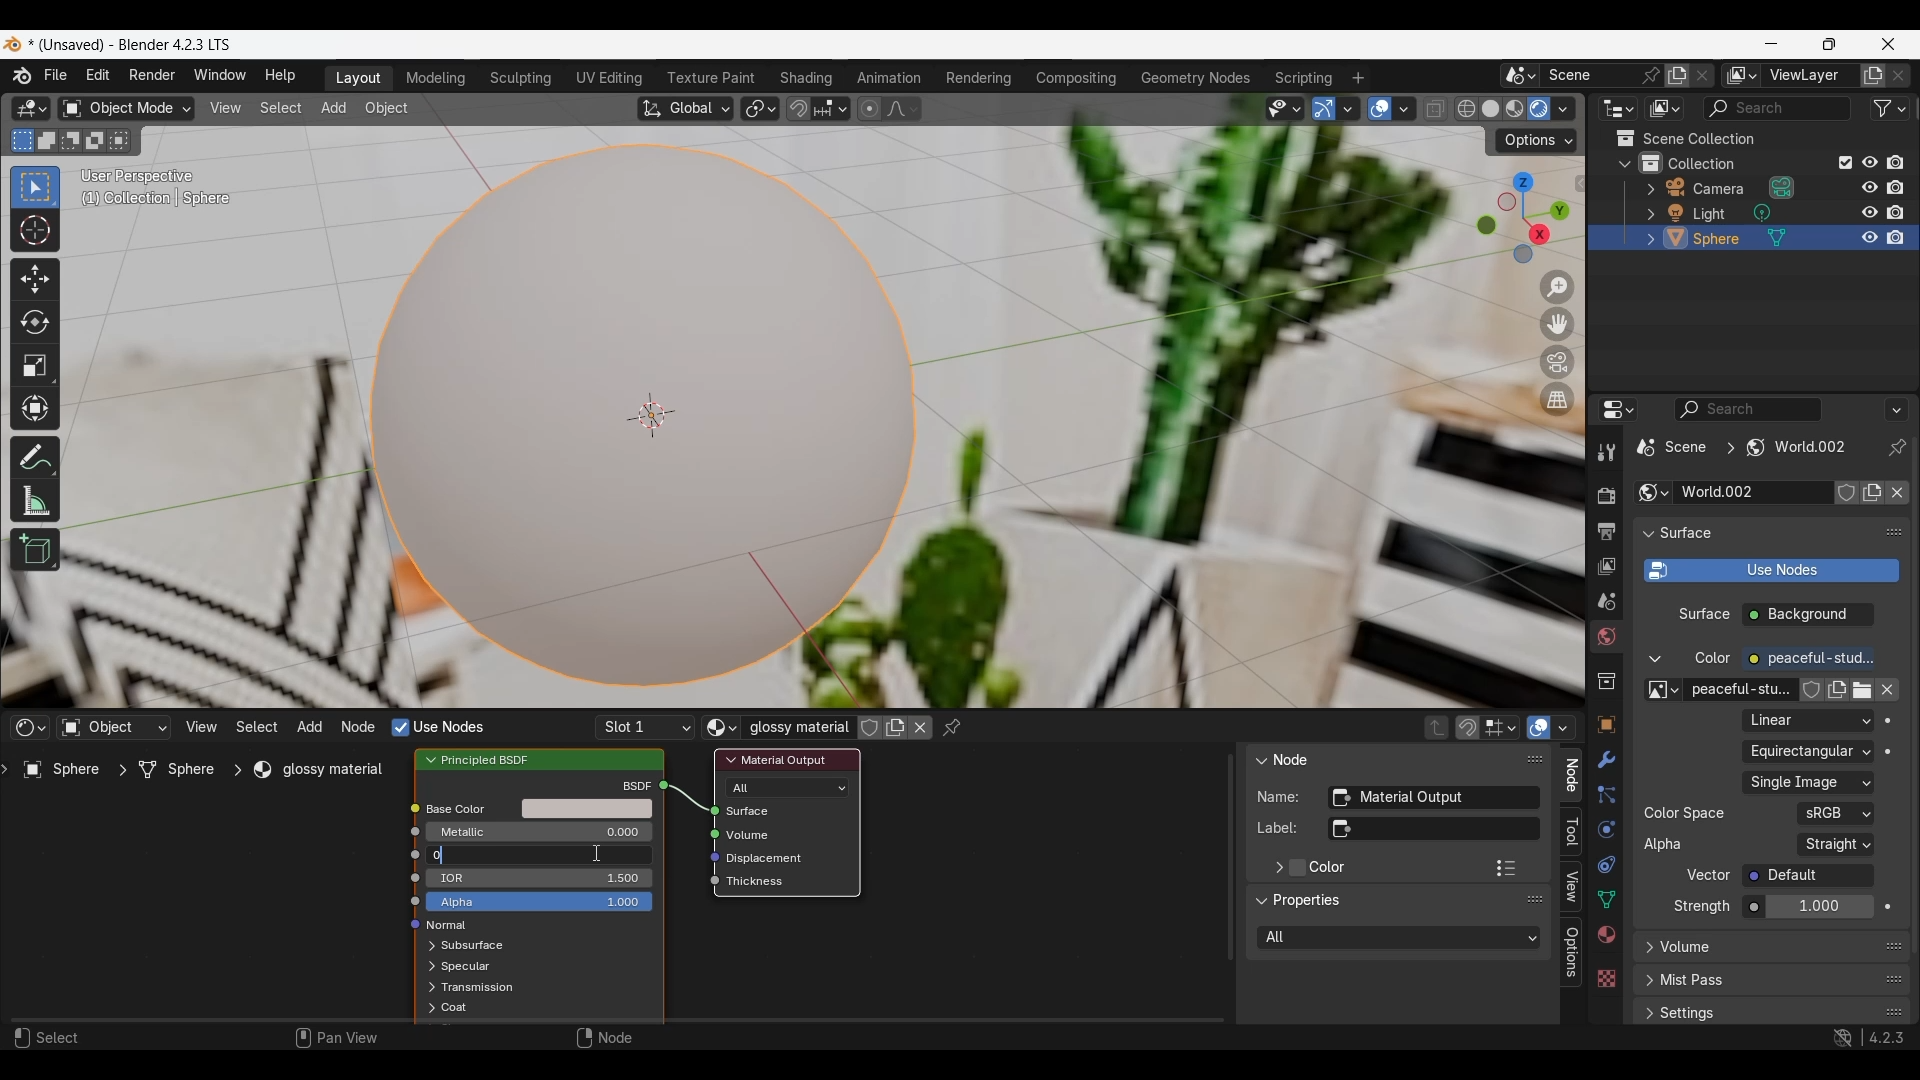 The image size is (1920, 1080). I want to click on icon, so click(409, 927).